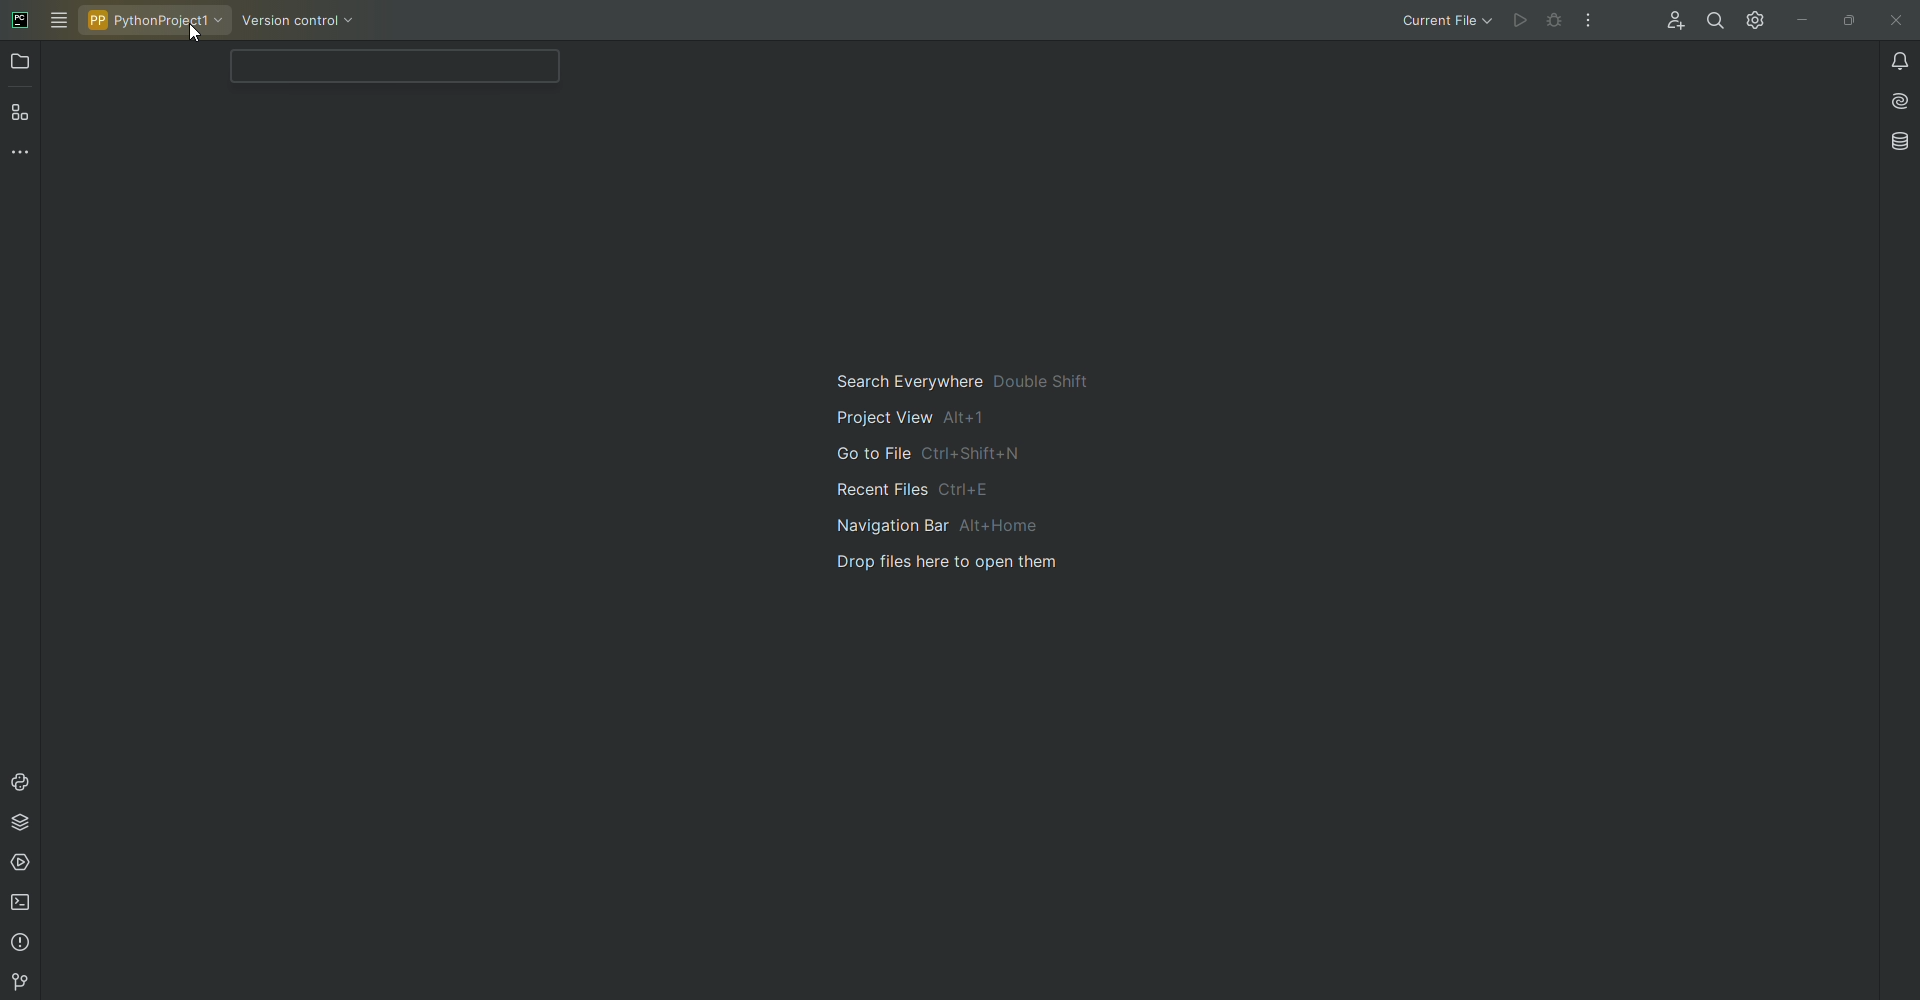 The height and width of the screenshot is (1000, 1920). Describe the element at coordinates (1668, 23) in the screenshot. I see `Code With Me` at that location.